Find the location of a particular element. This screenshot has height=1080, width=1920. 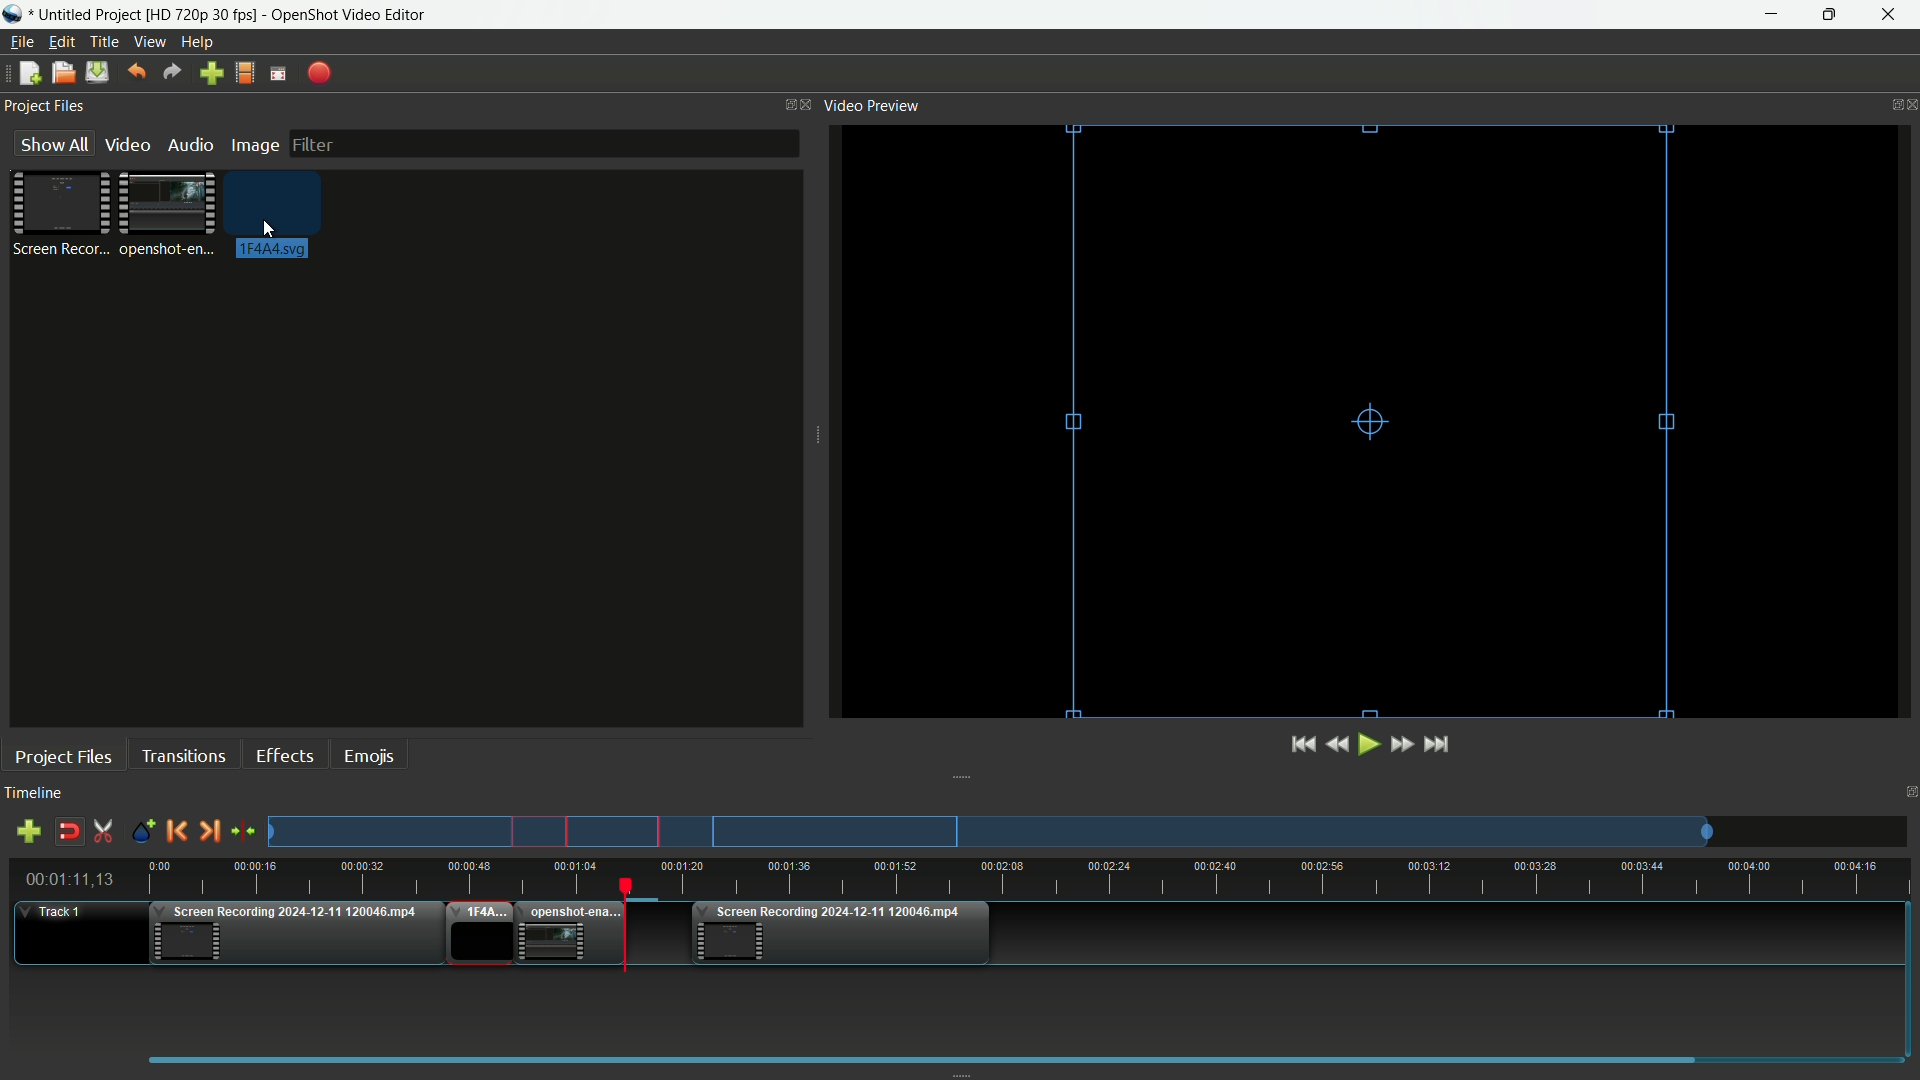

Next marker is located at coordinates (207, 832).